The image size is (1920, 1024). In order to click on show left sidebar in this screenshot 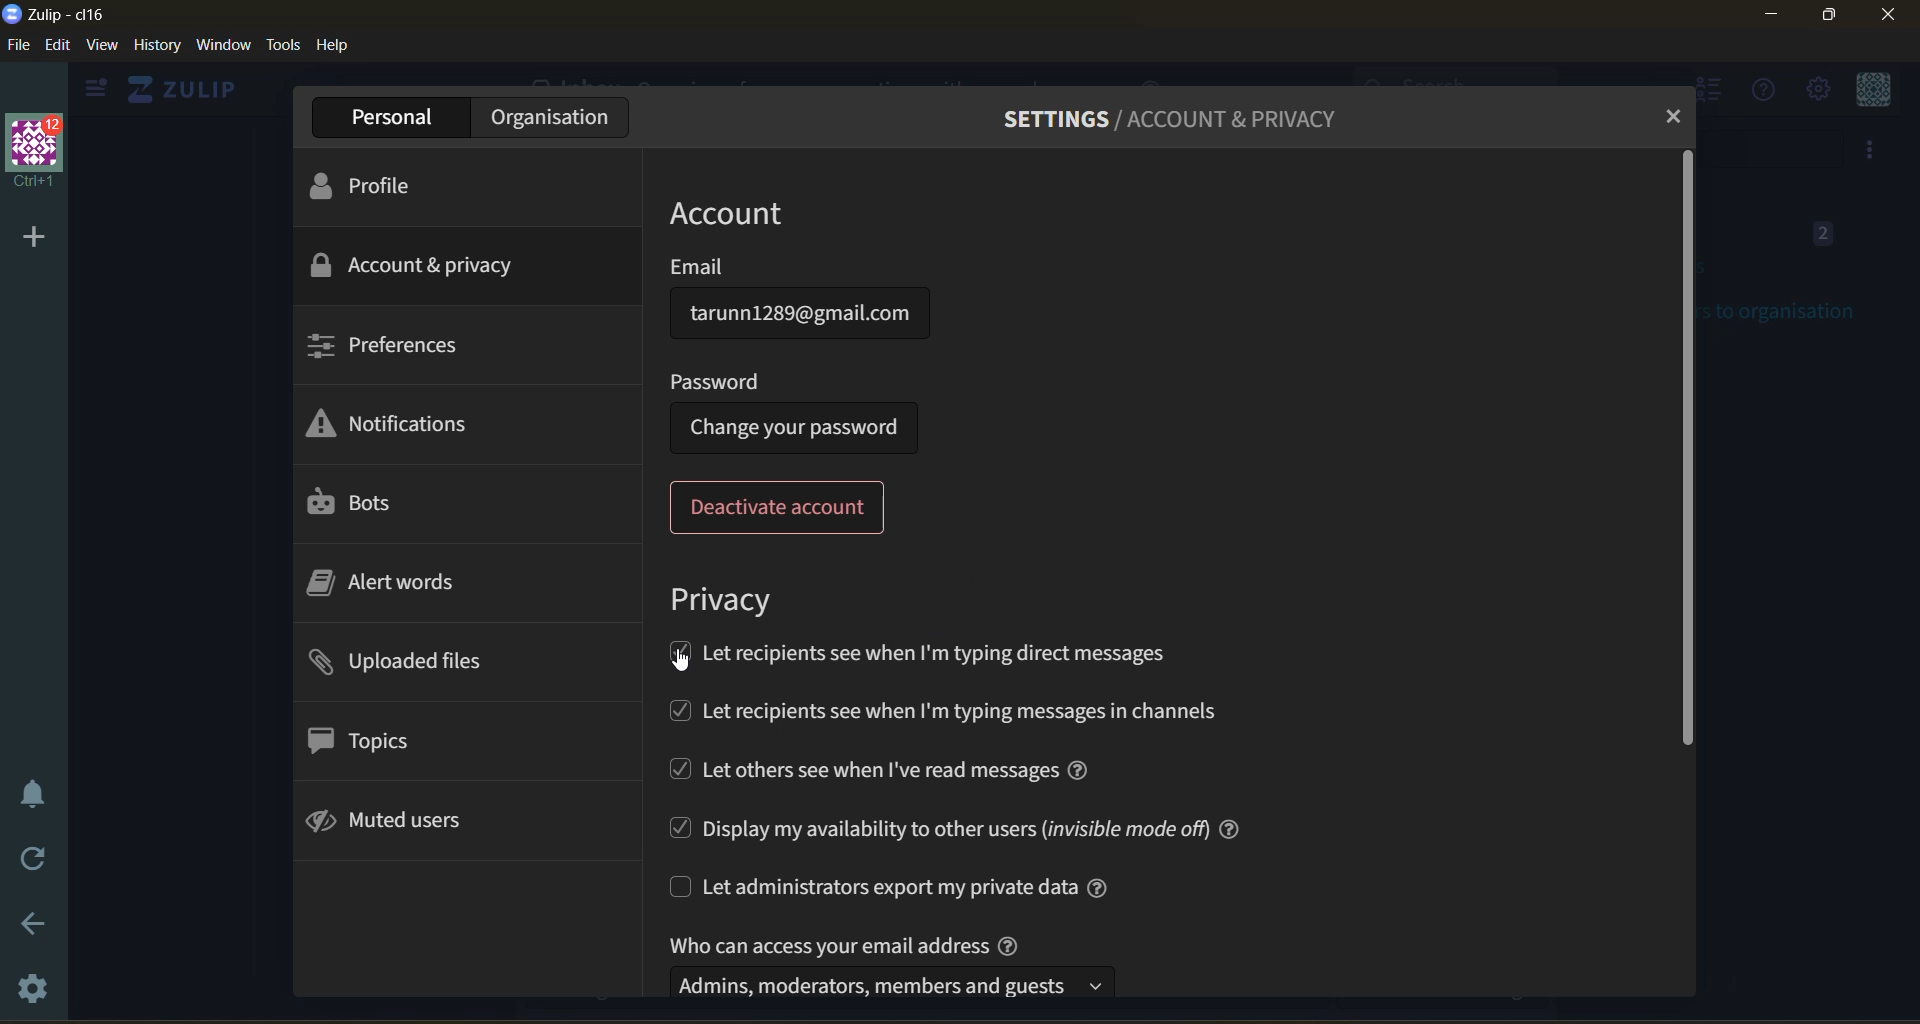, I will do `click(92, 89)`.